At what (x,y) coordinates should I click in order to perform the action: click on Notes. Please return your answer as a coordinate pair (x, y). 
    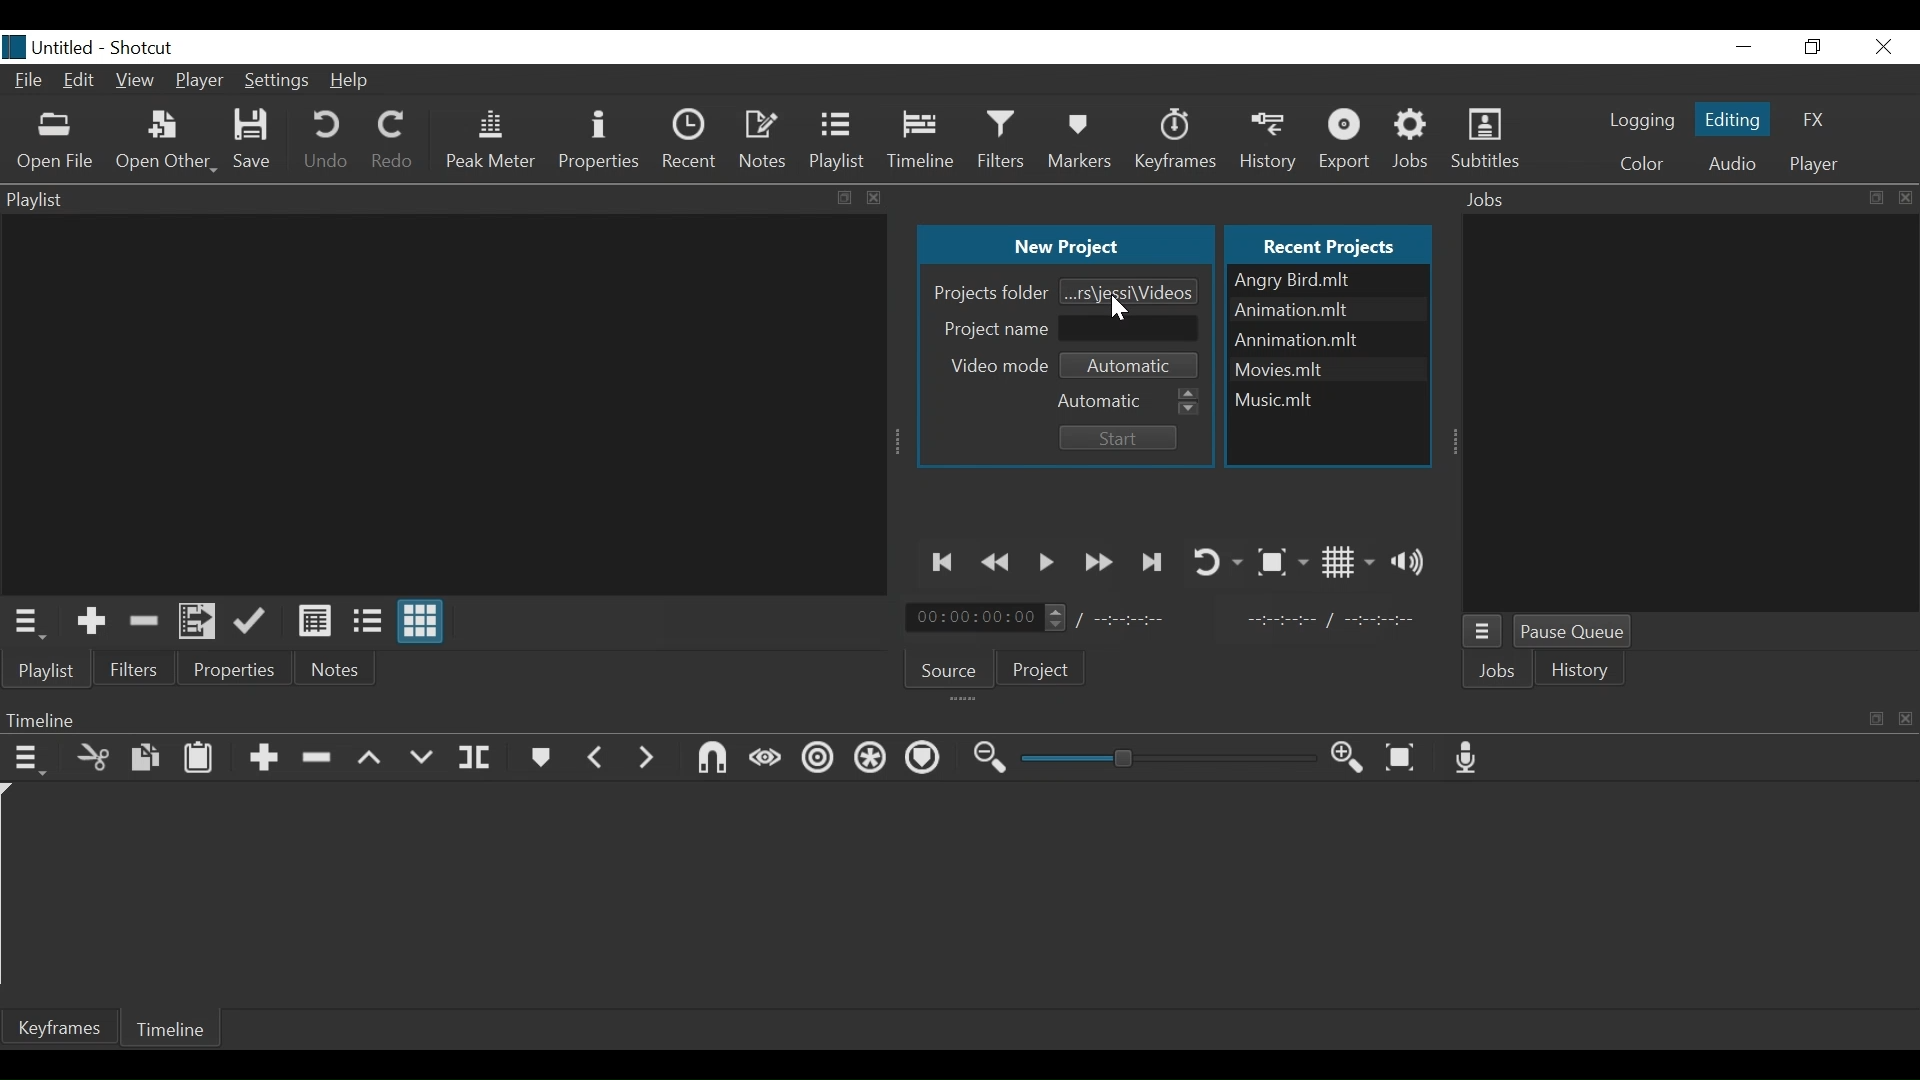
    Looking at the image, I should click on (764, 137).